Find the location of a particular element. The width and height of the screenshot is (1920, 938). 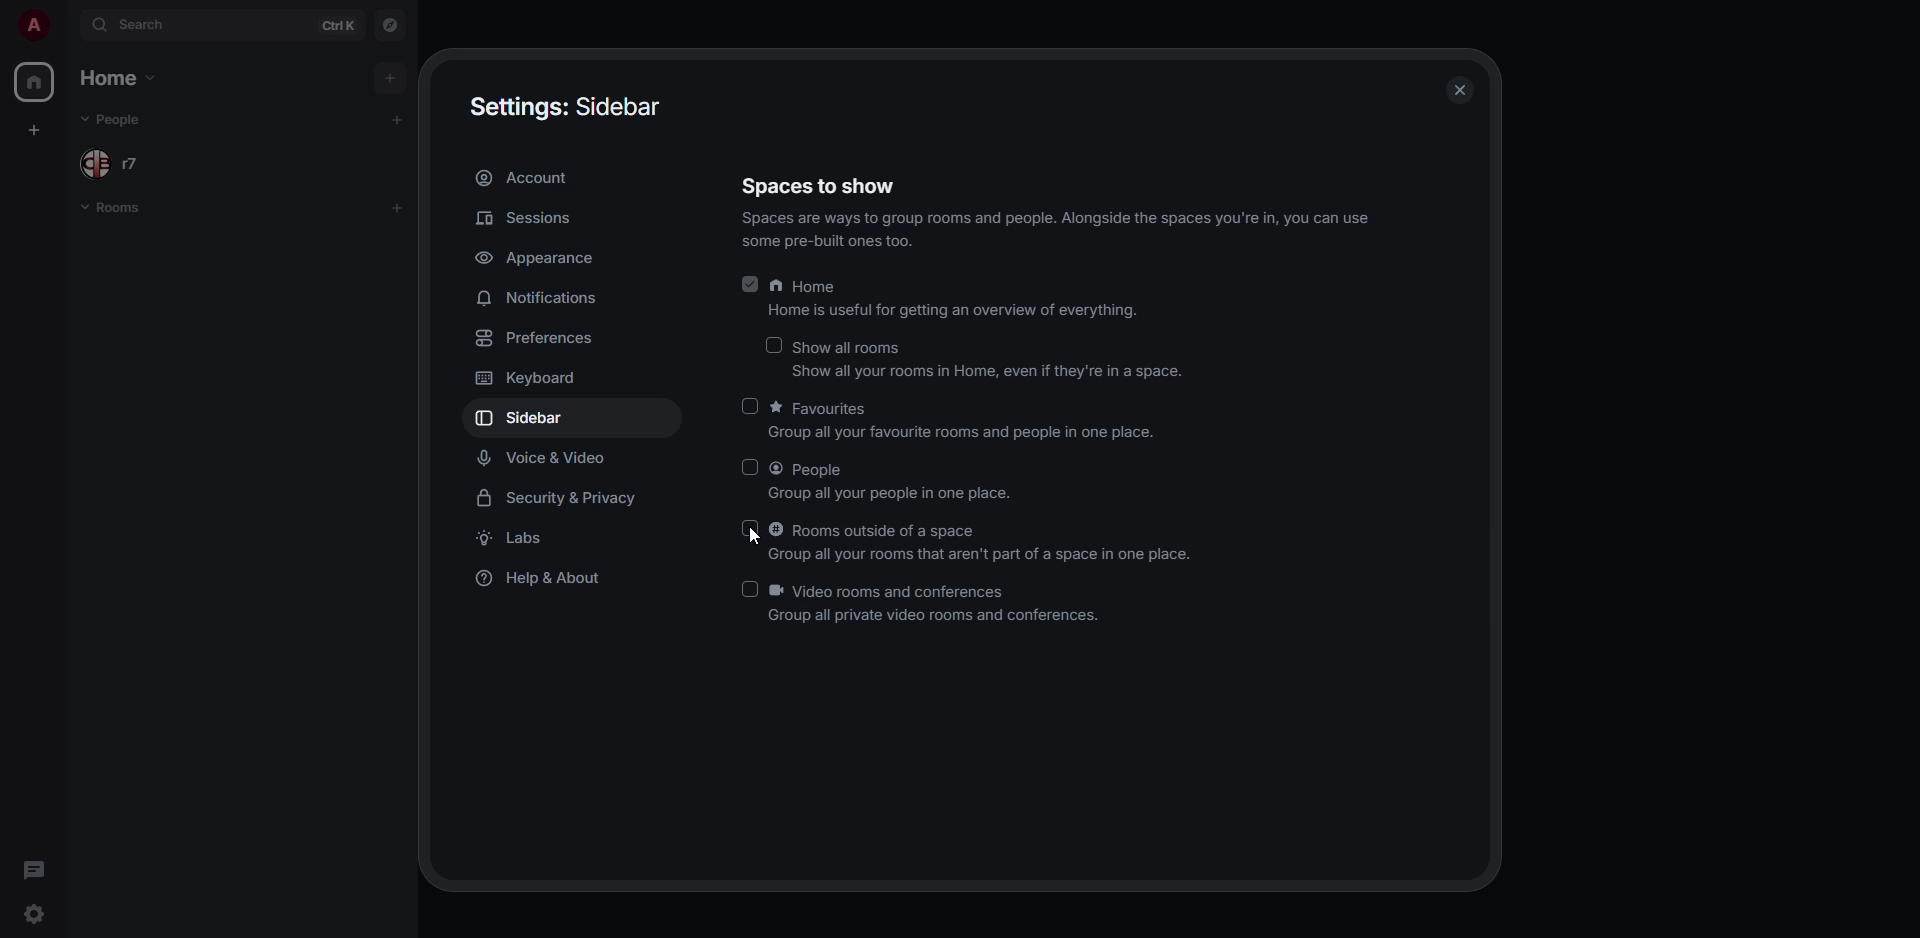

quick settings is located at coordinates (34, 912).